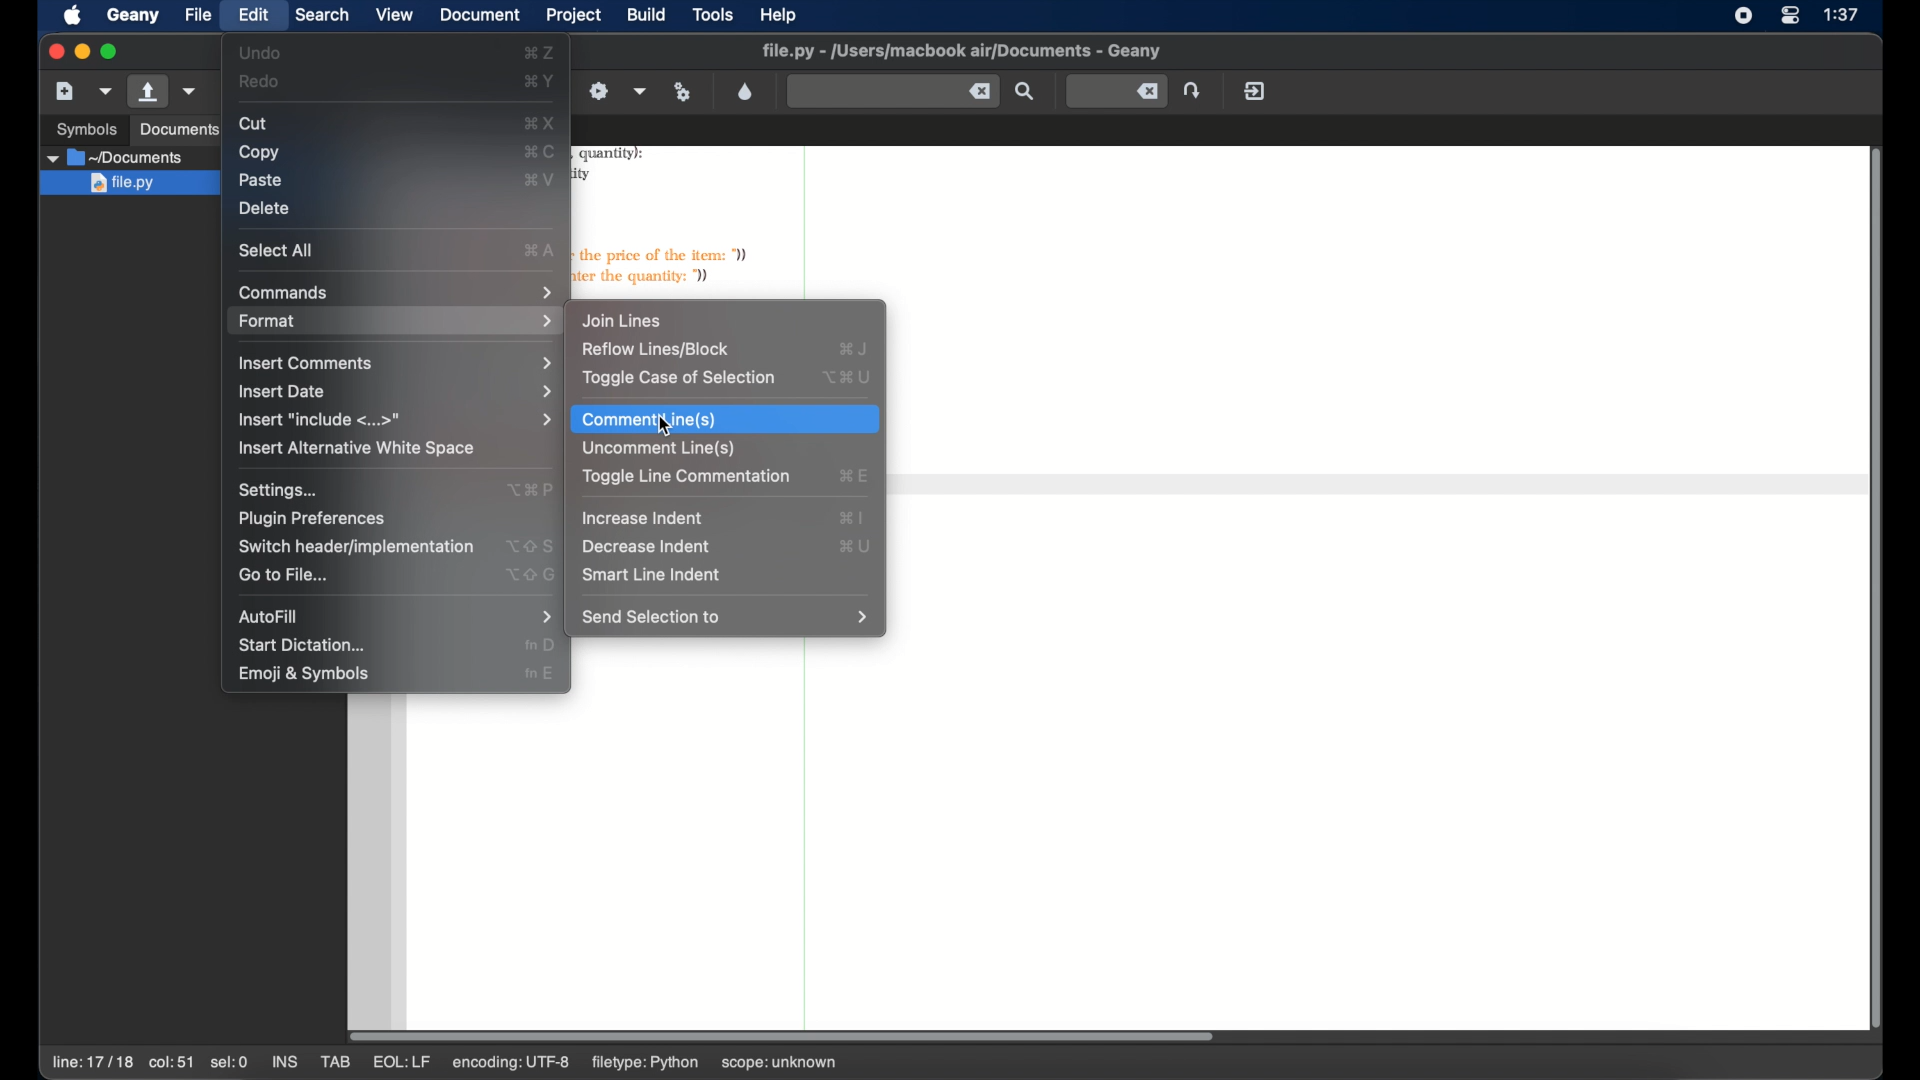 This screenshot has height=1080, width=1920. Describe the element at coordinates (1869, 585) in the screenshot. I see `scroll bar` at that location.